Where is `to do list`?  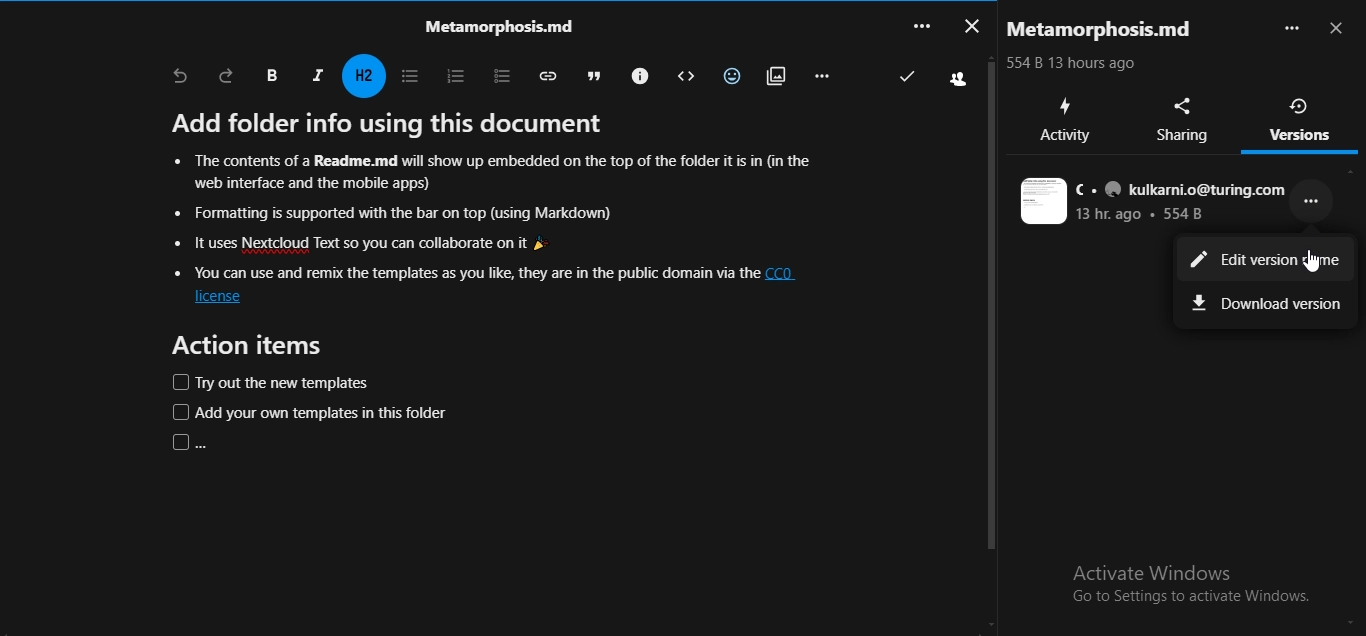
to do list is located at coordinates (494, 74).